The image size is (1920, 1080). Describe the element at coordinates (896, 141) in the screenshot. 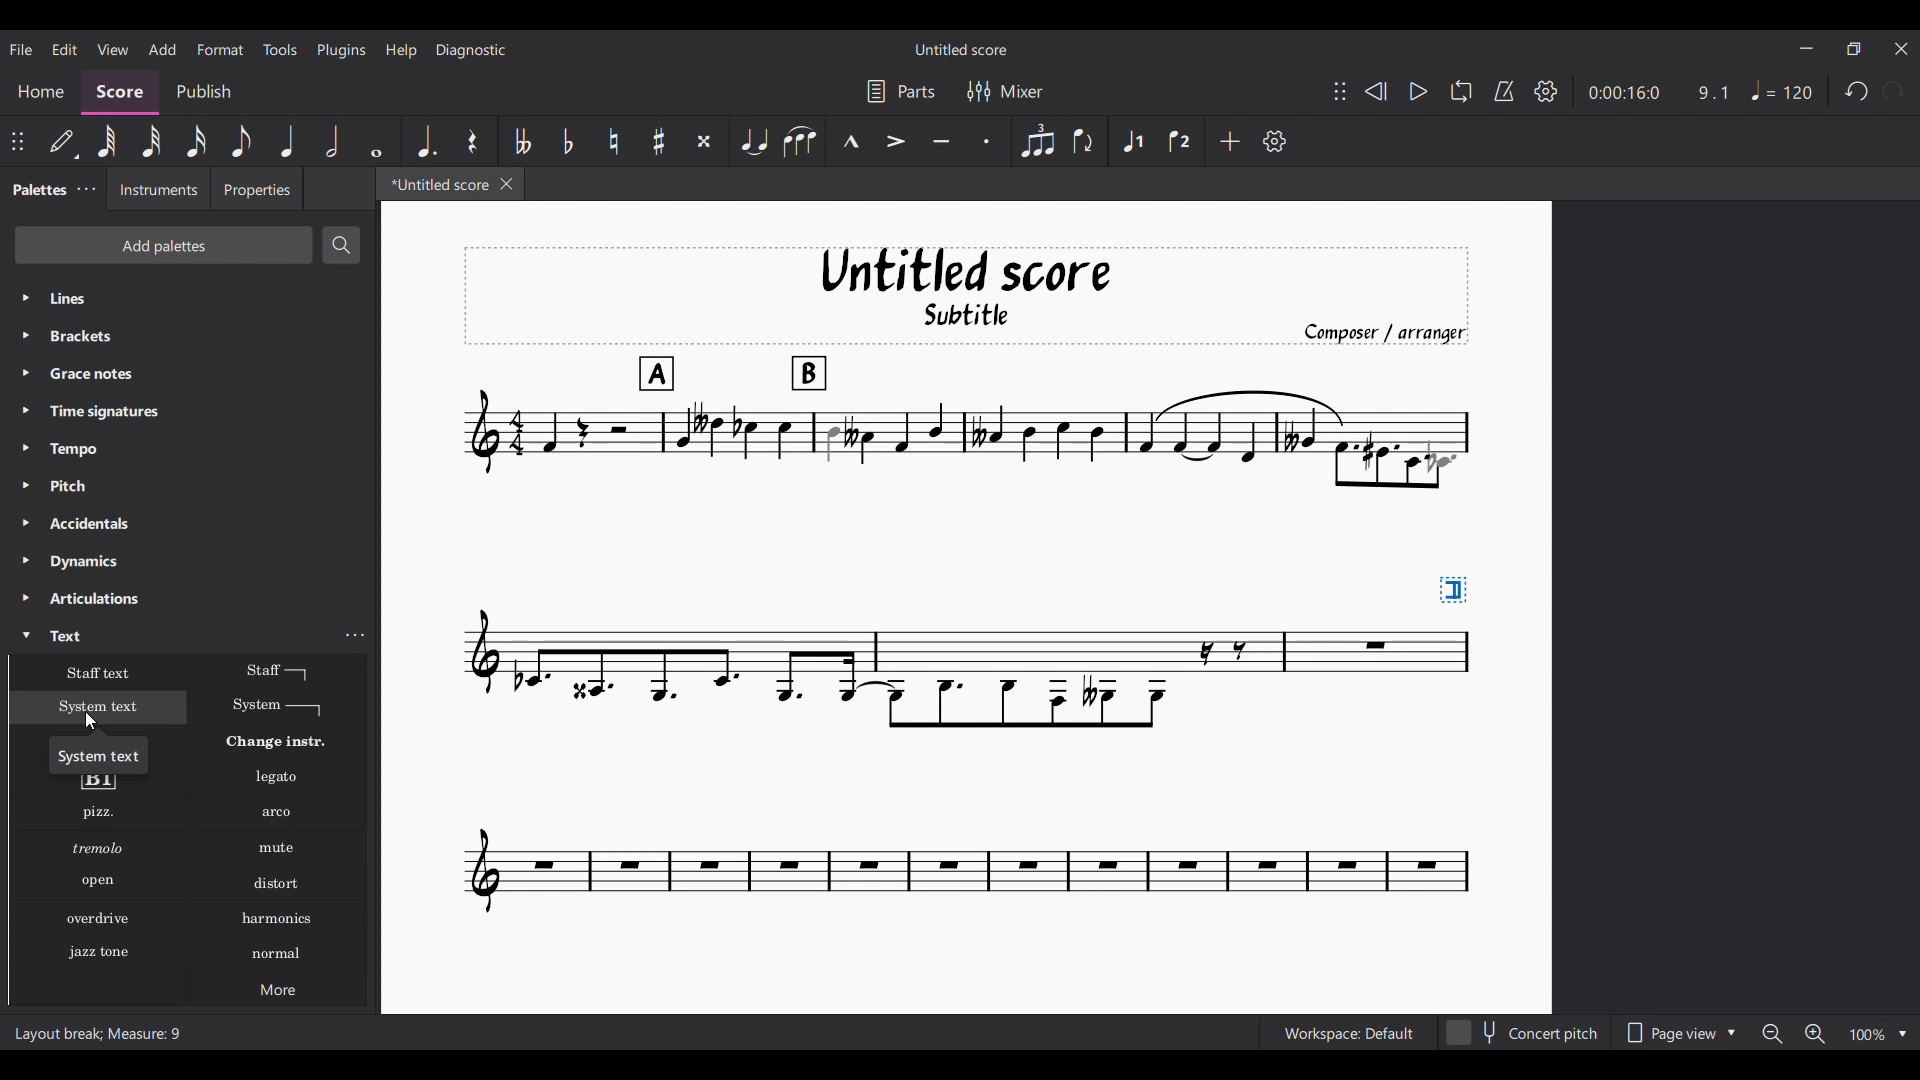

I see `Accent` at that location.